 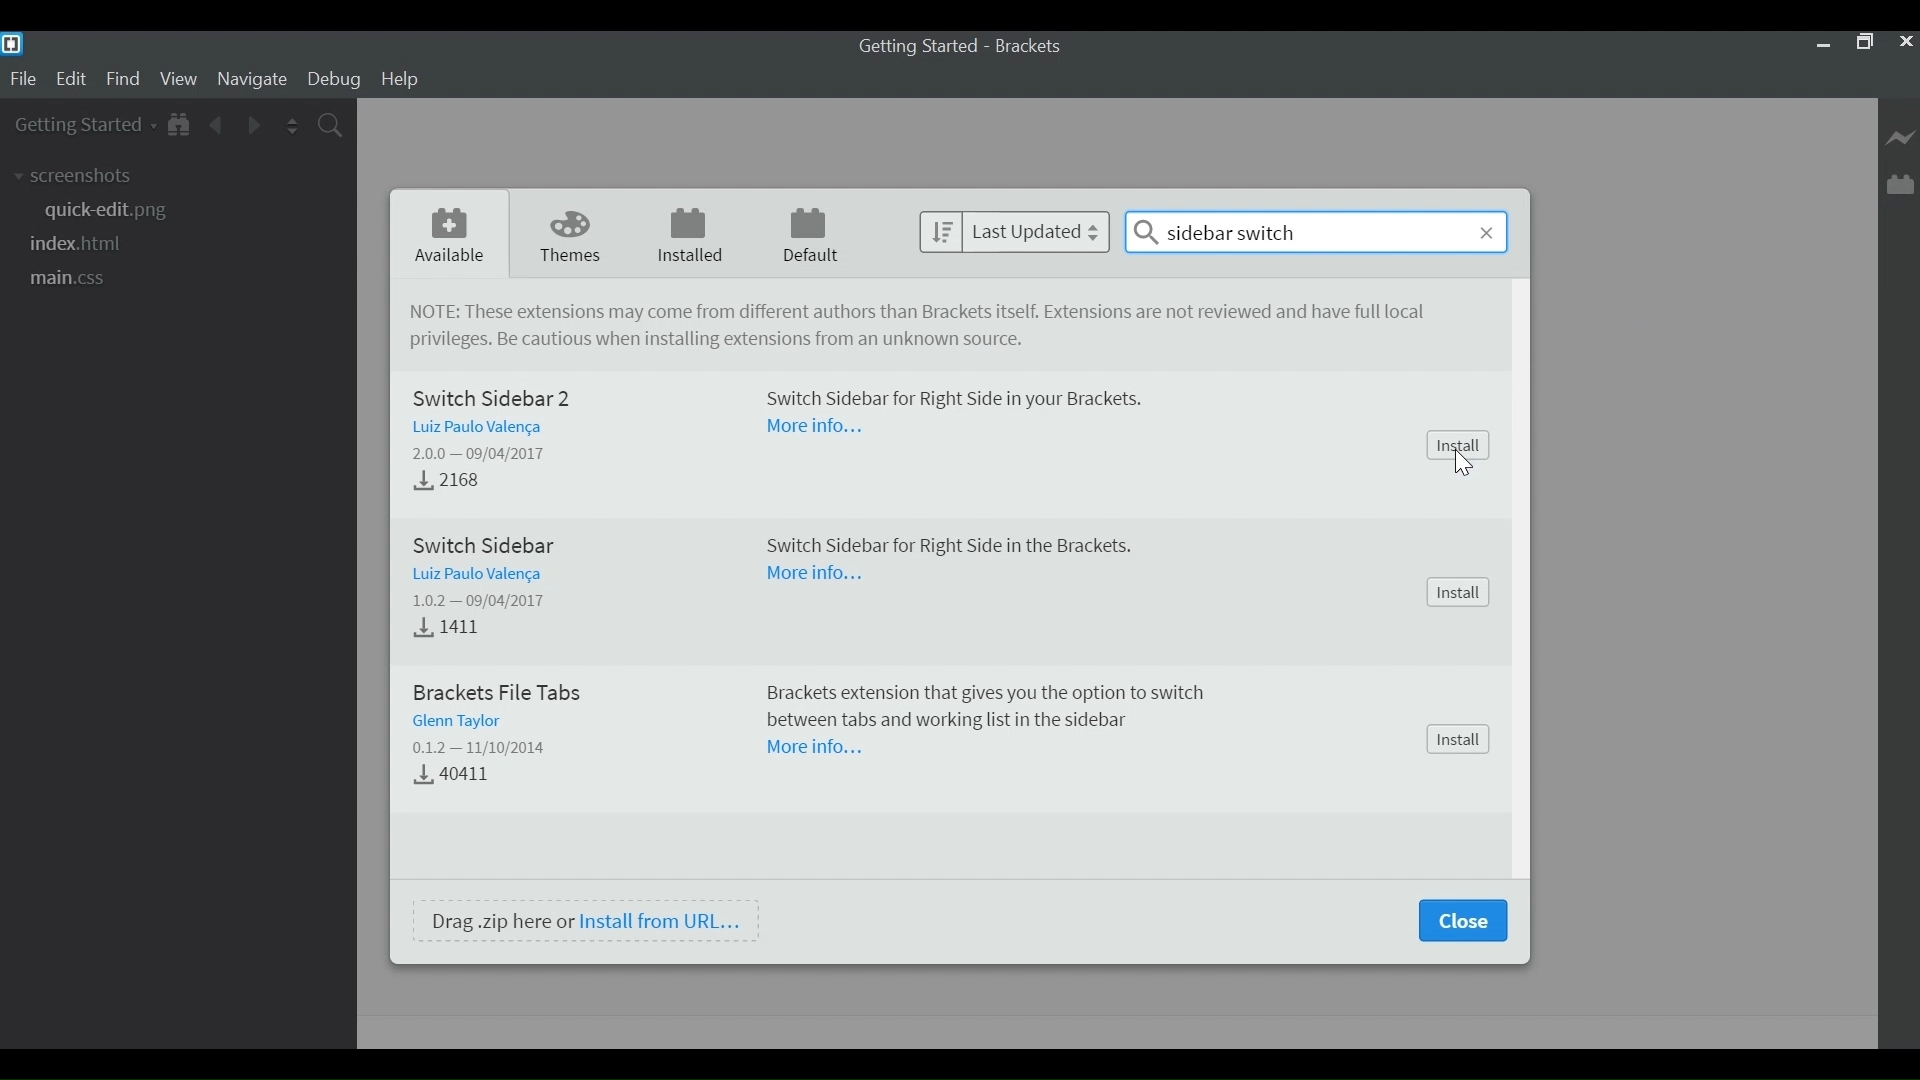 What do you see at coordinates (695, 235) in the screenshot?
I see `Installed ` at bounding box center [695, 235].